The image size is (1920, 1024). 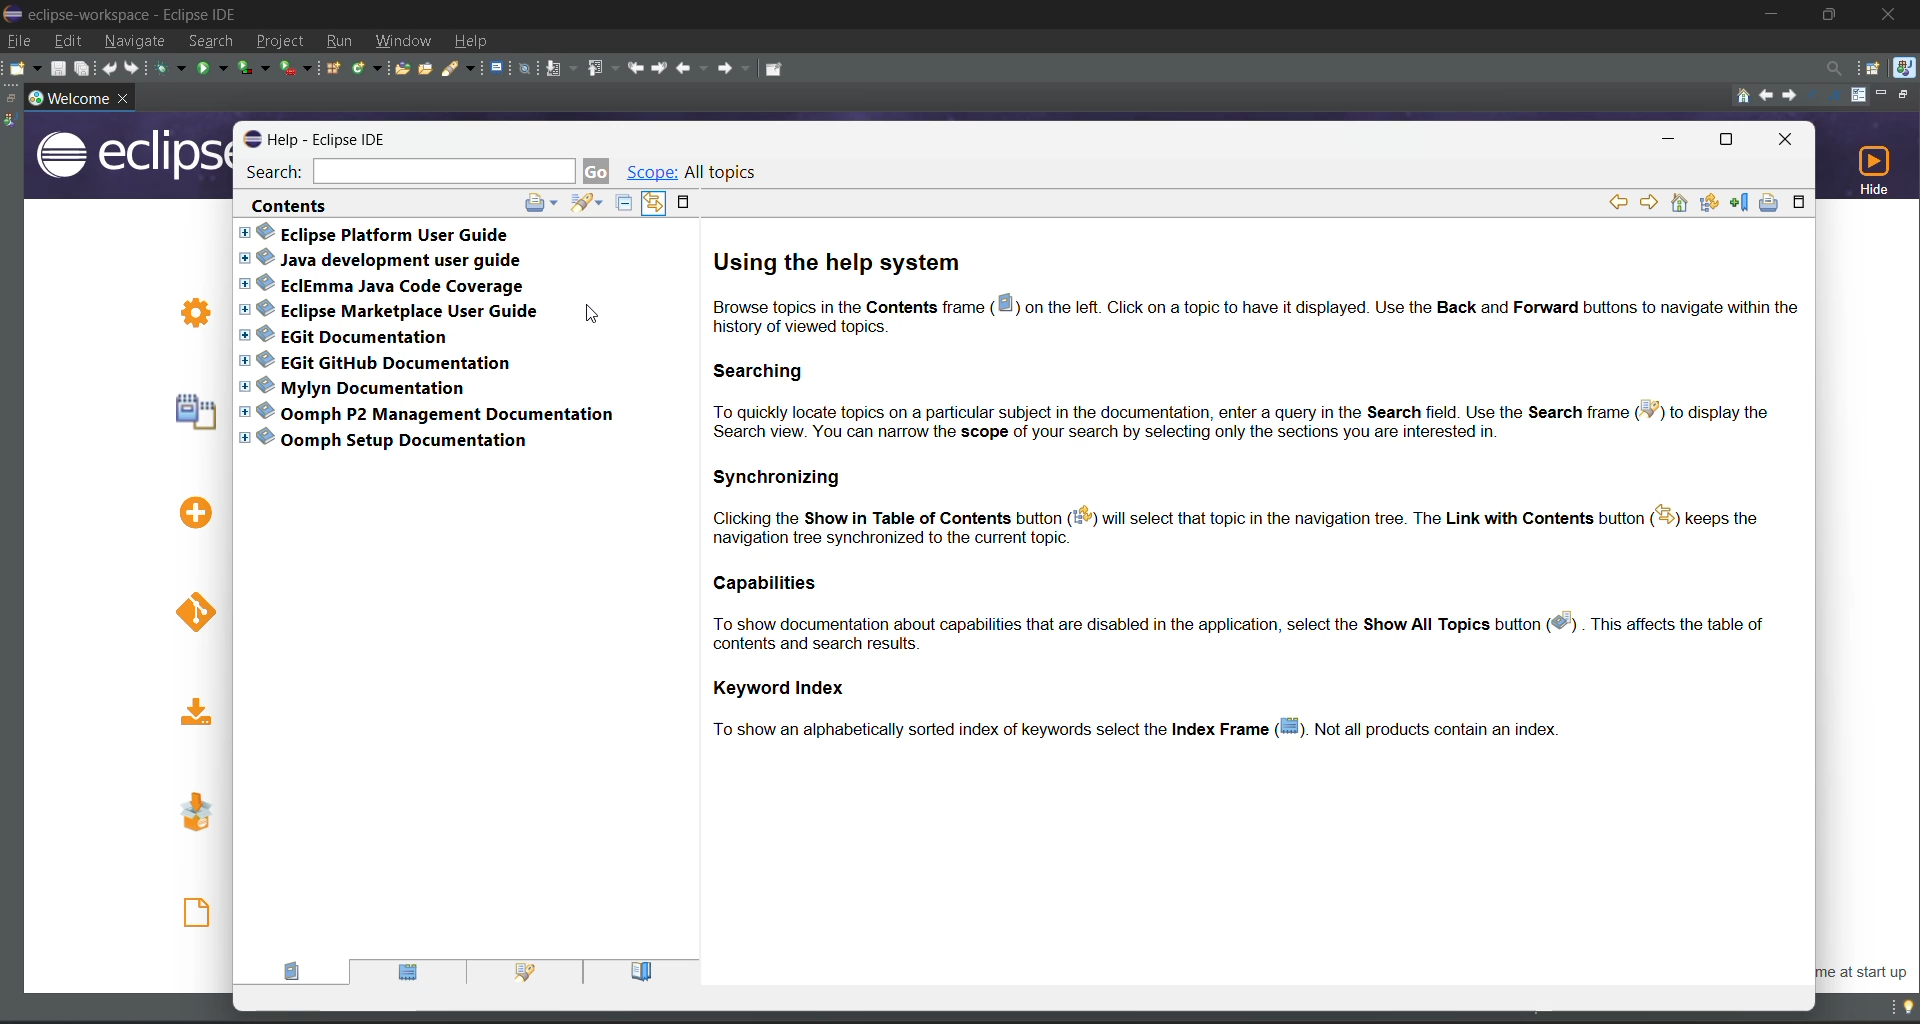 What do you see at coordinates (332, 65) in the screenshot?
I see `new java package` at bounding box center [332, 65].